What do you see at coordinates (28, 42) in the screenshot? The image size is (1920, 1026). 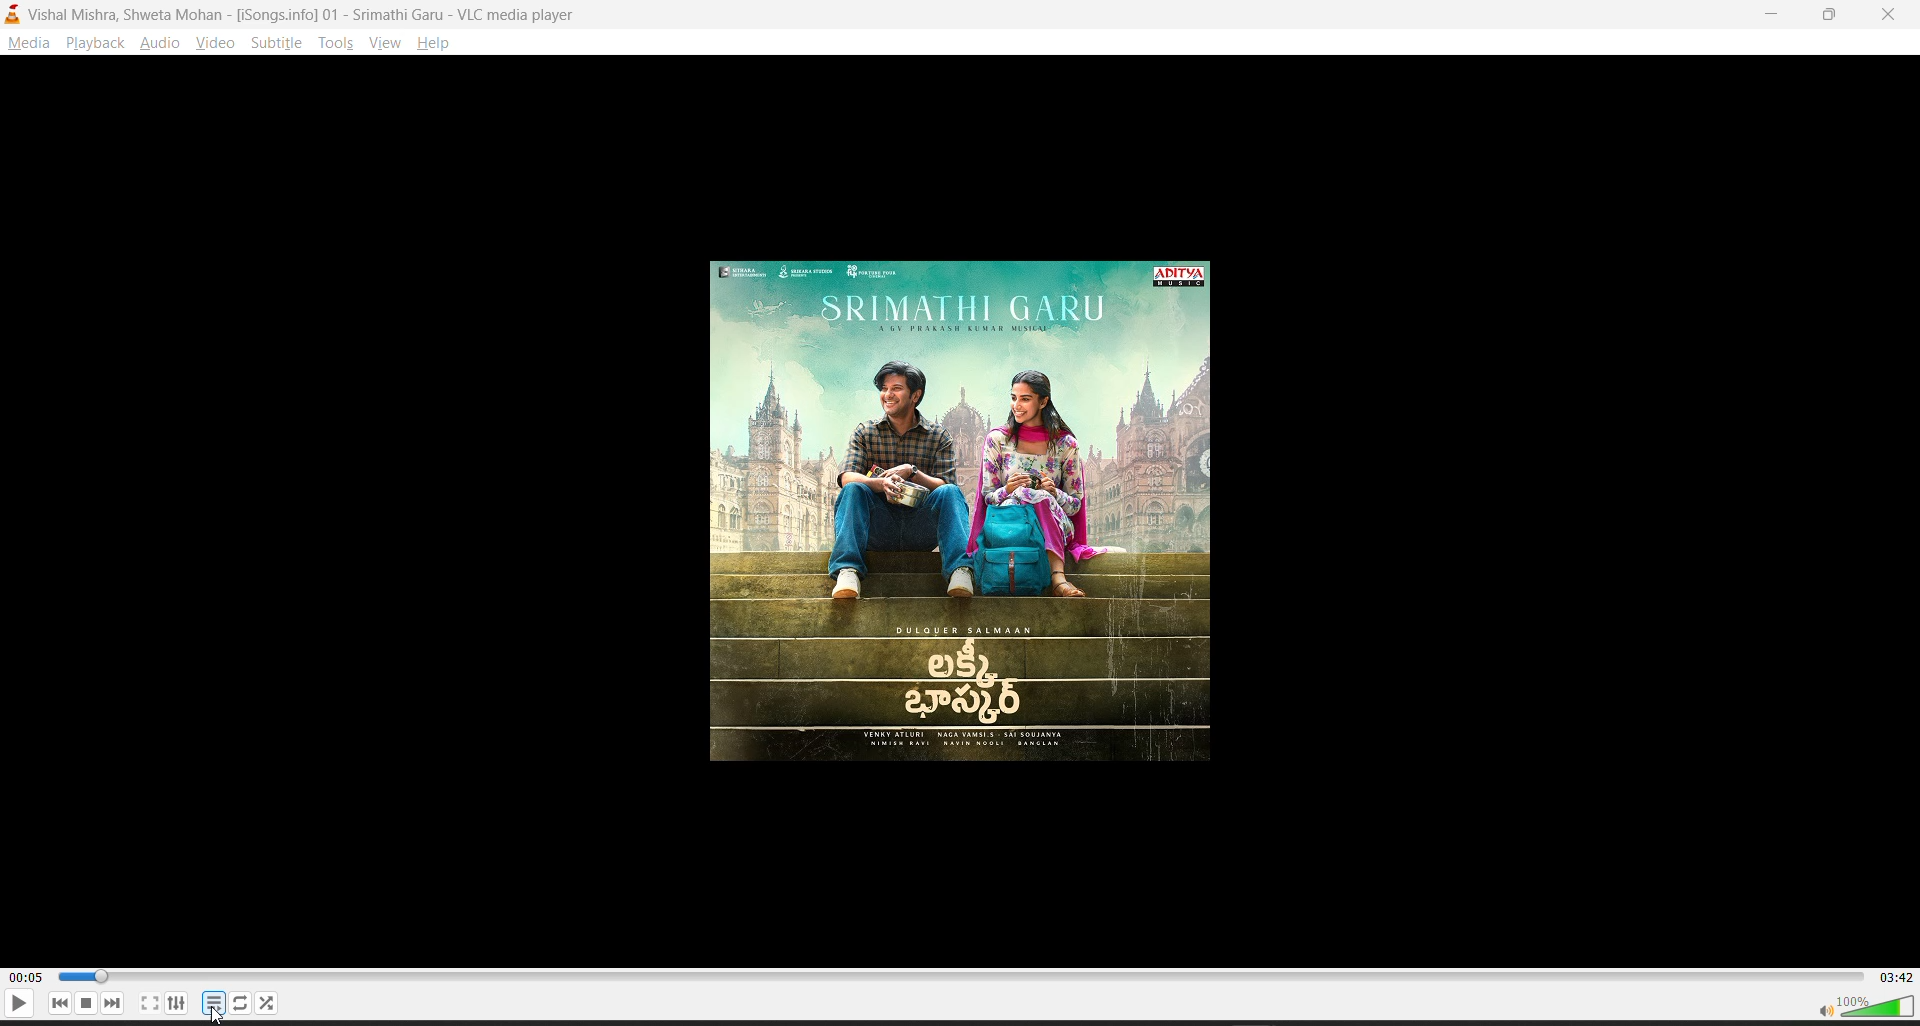 I see `media` at bounding box center [28, 42].